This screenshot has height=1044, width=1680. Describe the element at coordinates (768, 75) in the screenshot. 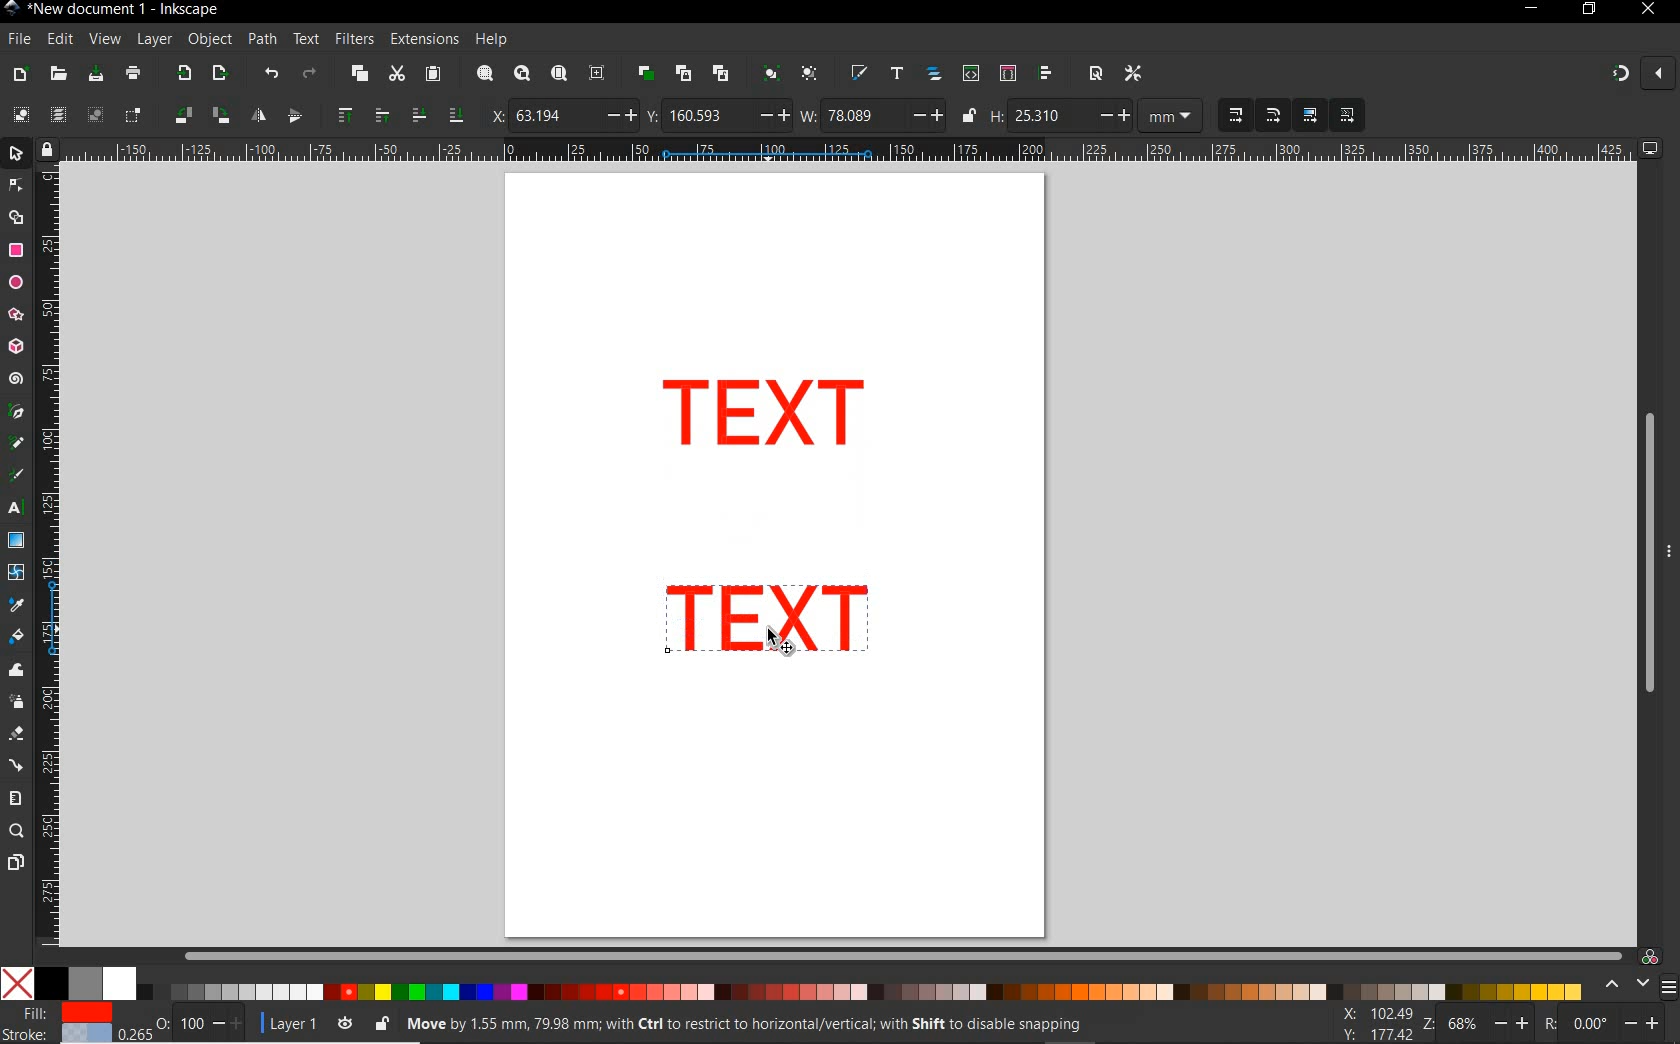

I see `group` at that location.